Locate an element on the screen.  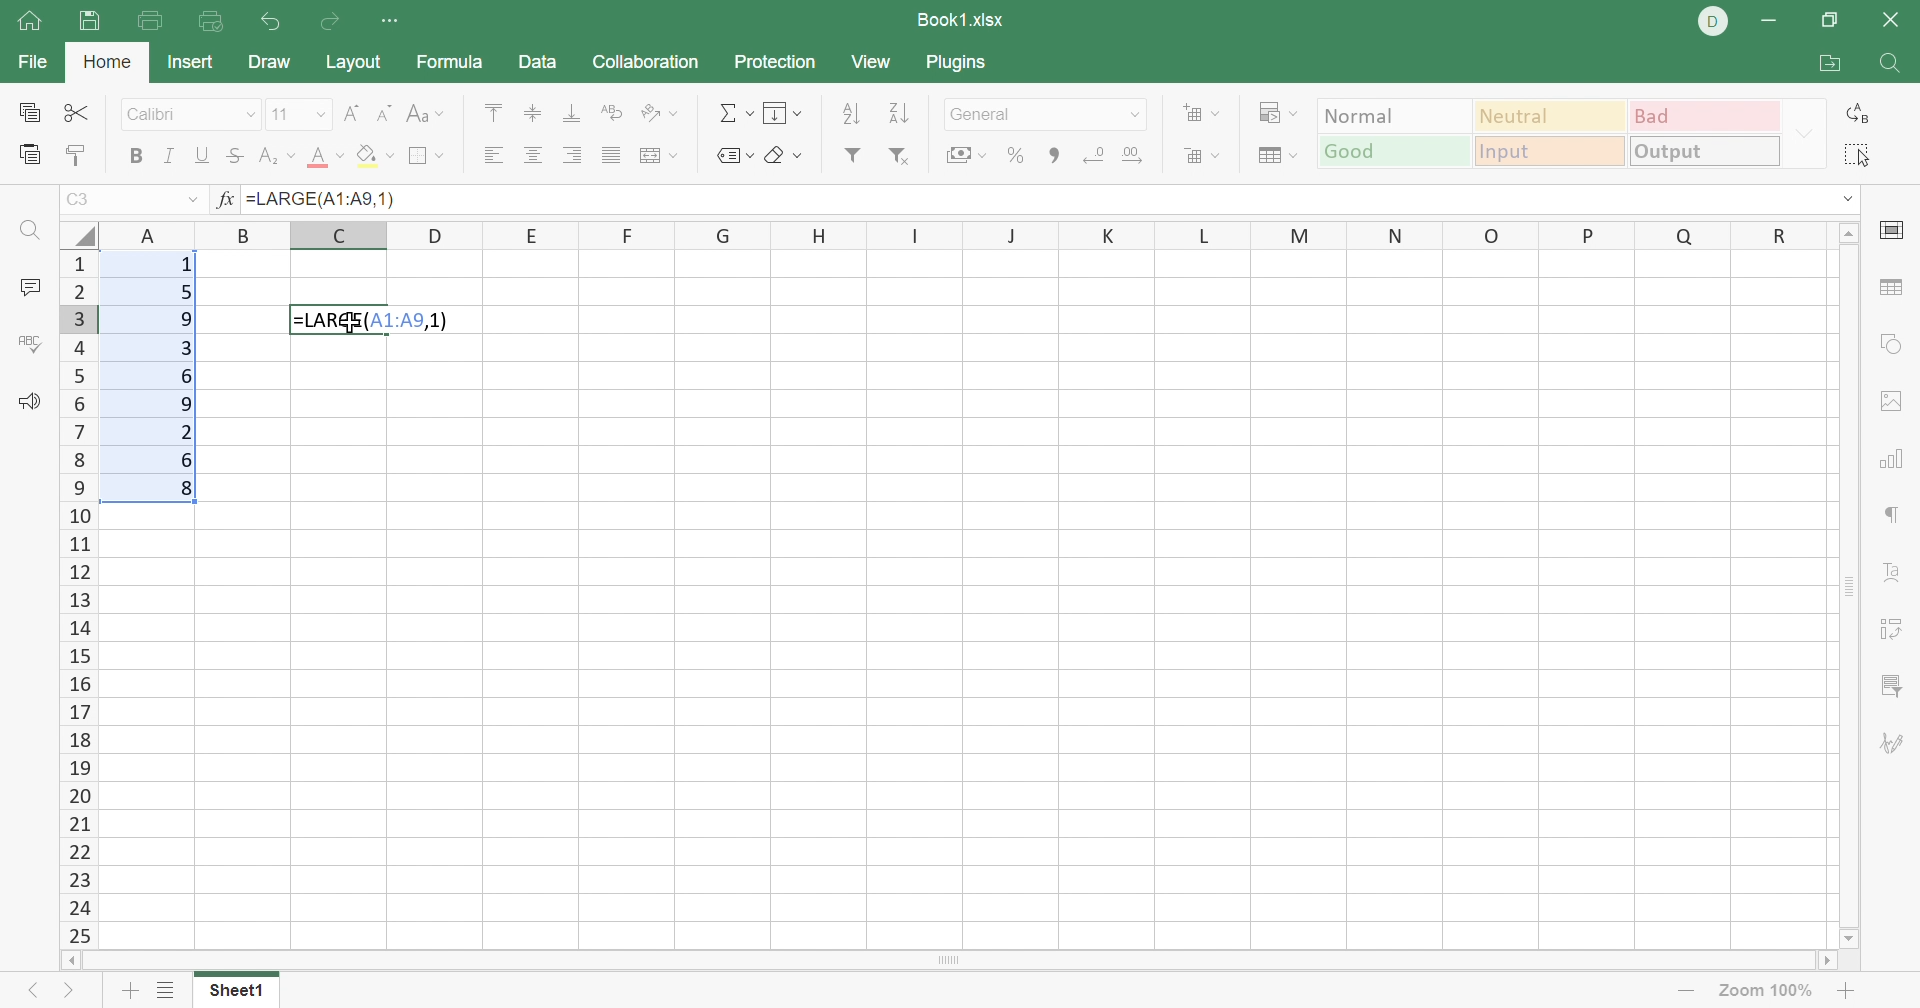
Collaboration is located at coordinates (645, 61).